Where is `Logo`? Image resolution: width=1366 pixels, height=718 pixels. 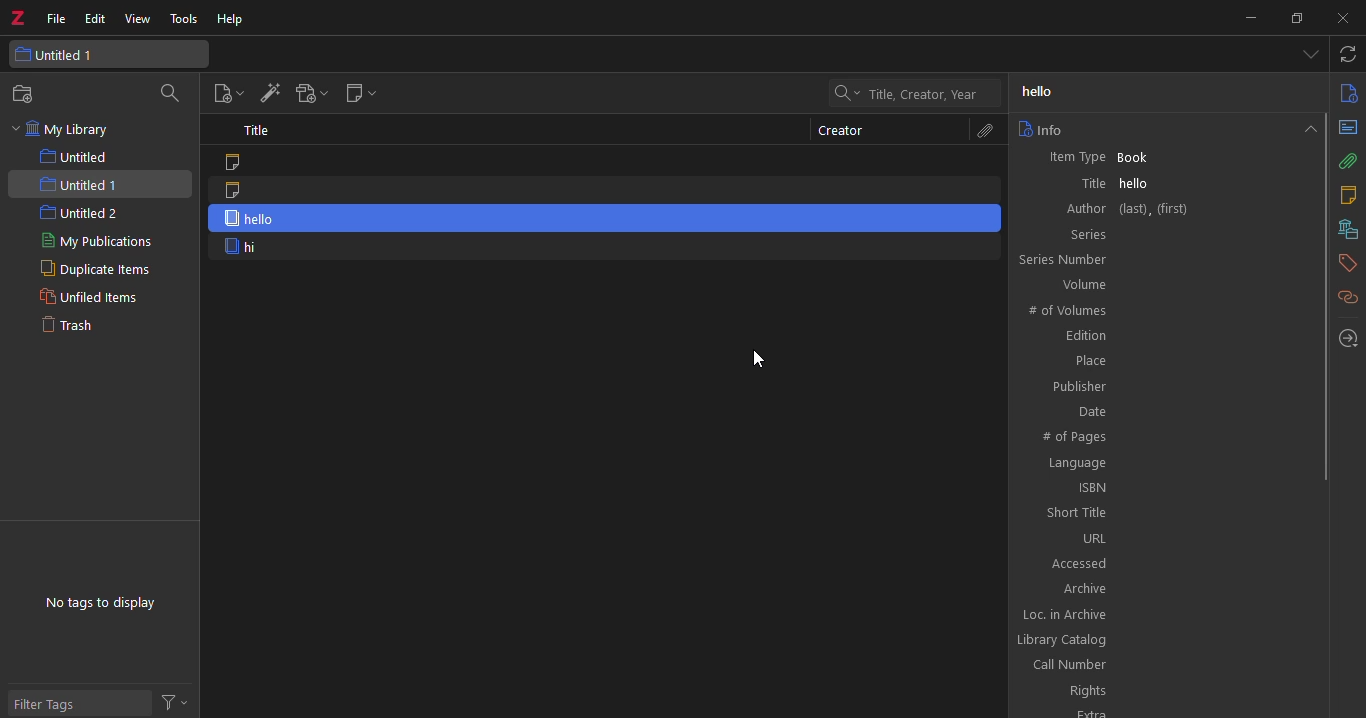
Logo is located at coordinates (17, 14).